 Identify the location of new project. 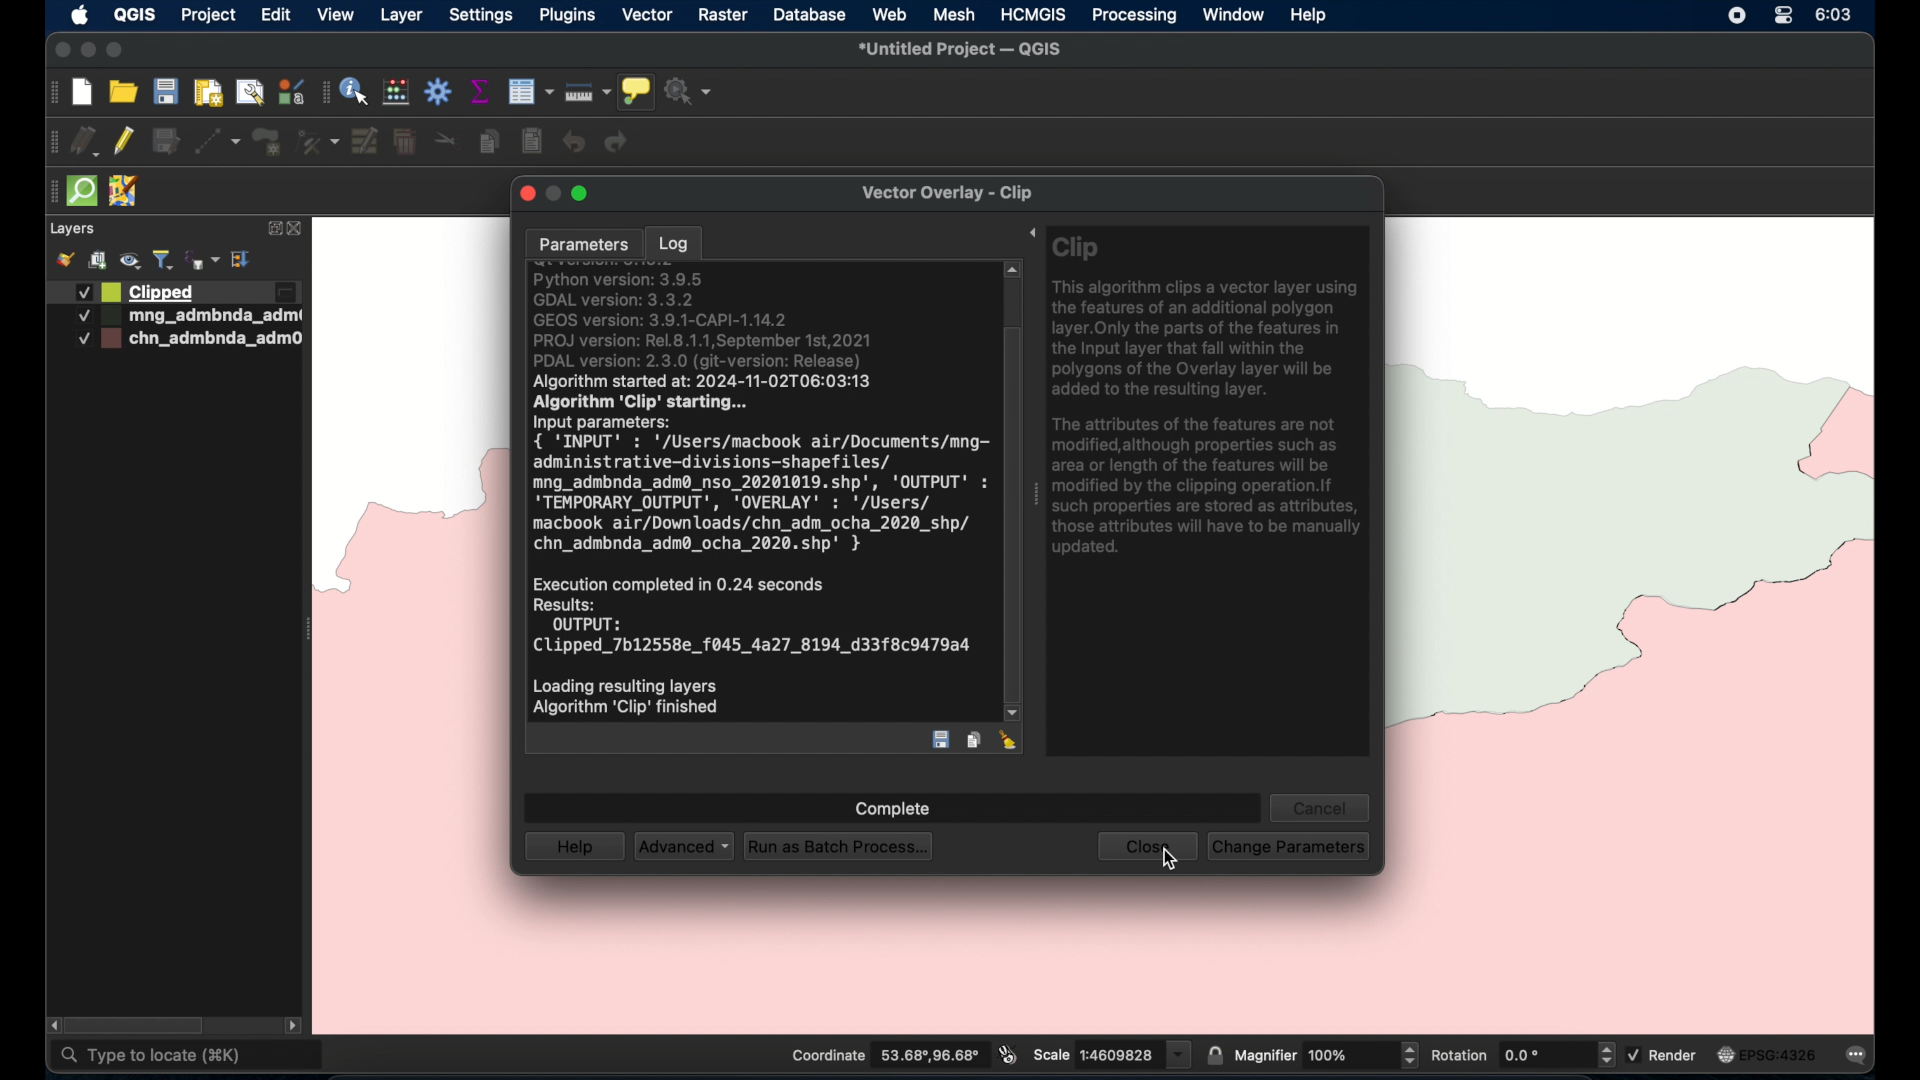
(83, 93).